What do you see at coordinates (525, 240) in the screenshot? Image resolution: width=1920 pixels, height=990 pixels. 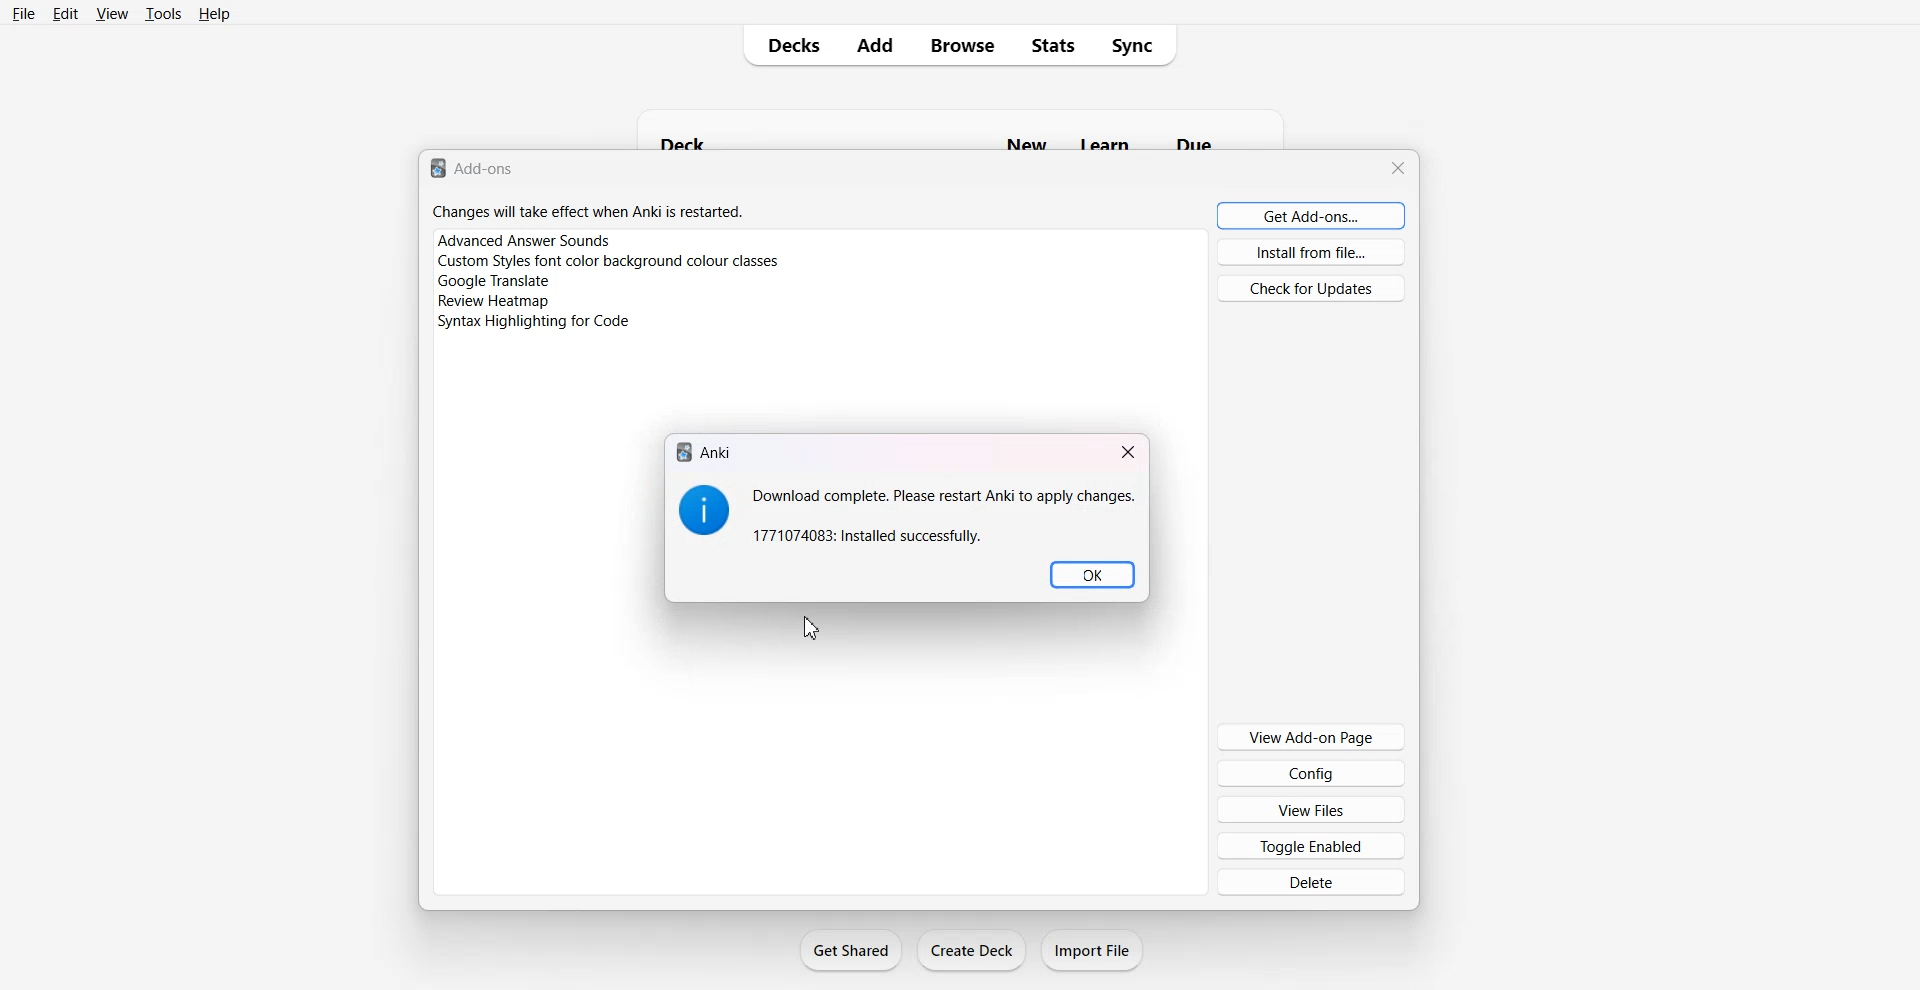 I see `advanced answer sounds` at bounding box center [525, 240].